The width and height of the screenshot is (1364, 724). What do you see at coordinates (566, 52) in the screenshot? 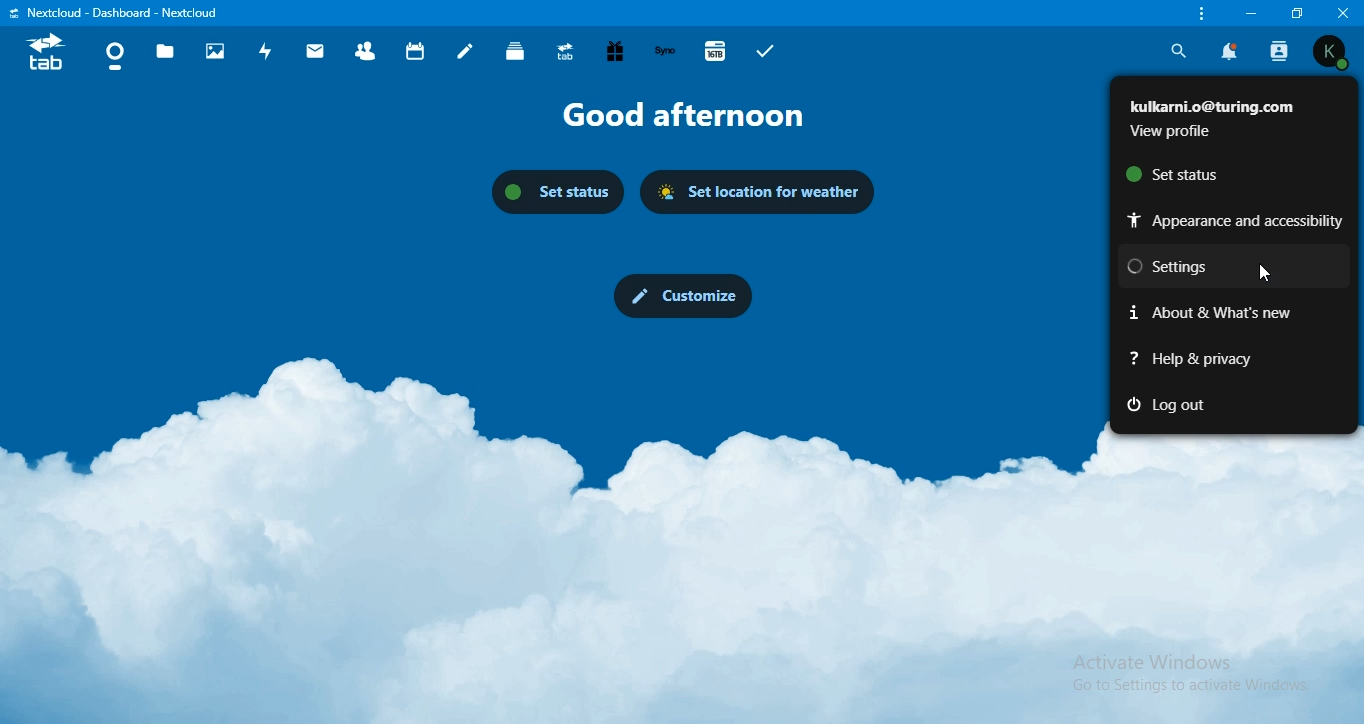
I see `upgrade` at bounding box center [566, 52].